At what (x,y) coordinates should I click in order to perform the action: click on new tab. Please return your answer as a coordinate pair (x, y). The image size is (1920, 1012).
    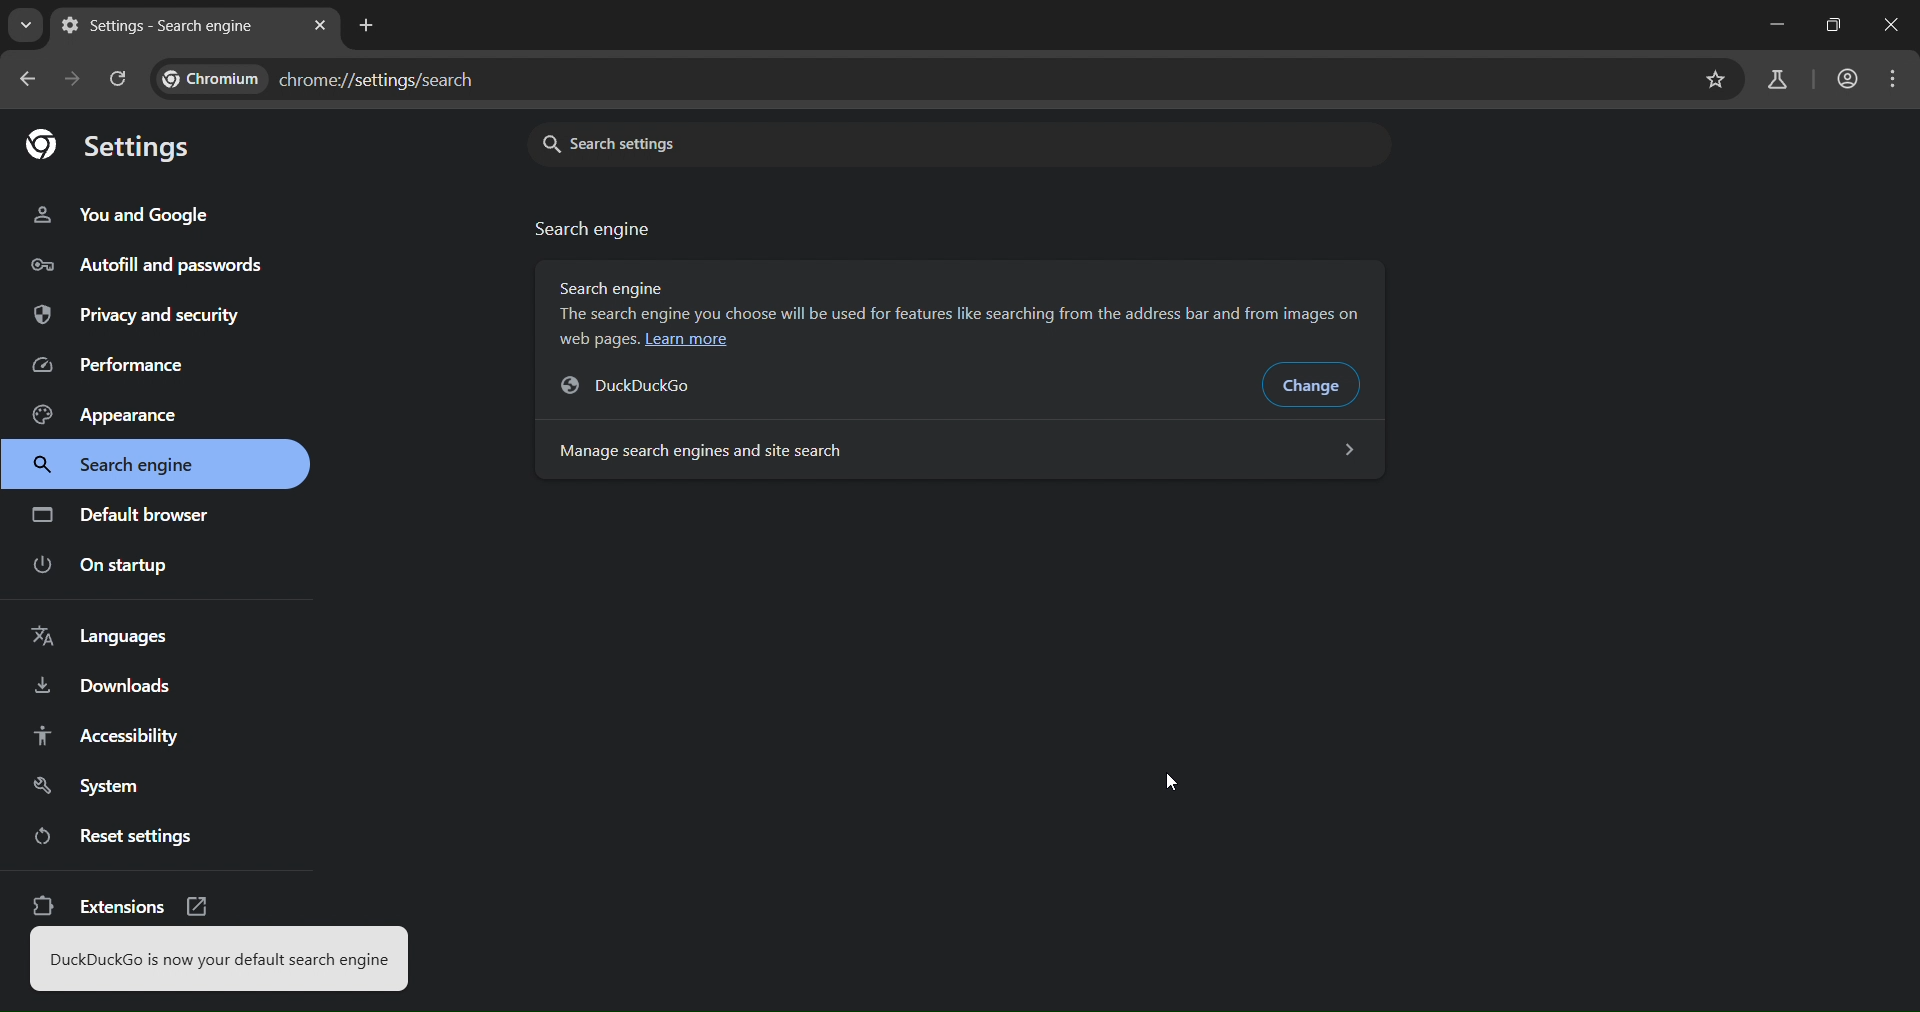
    Looking at the image, I should click on (366, 25).